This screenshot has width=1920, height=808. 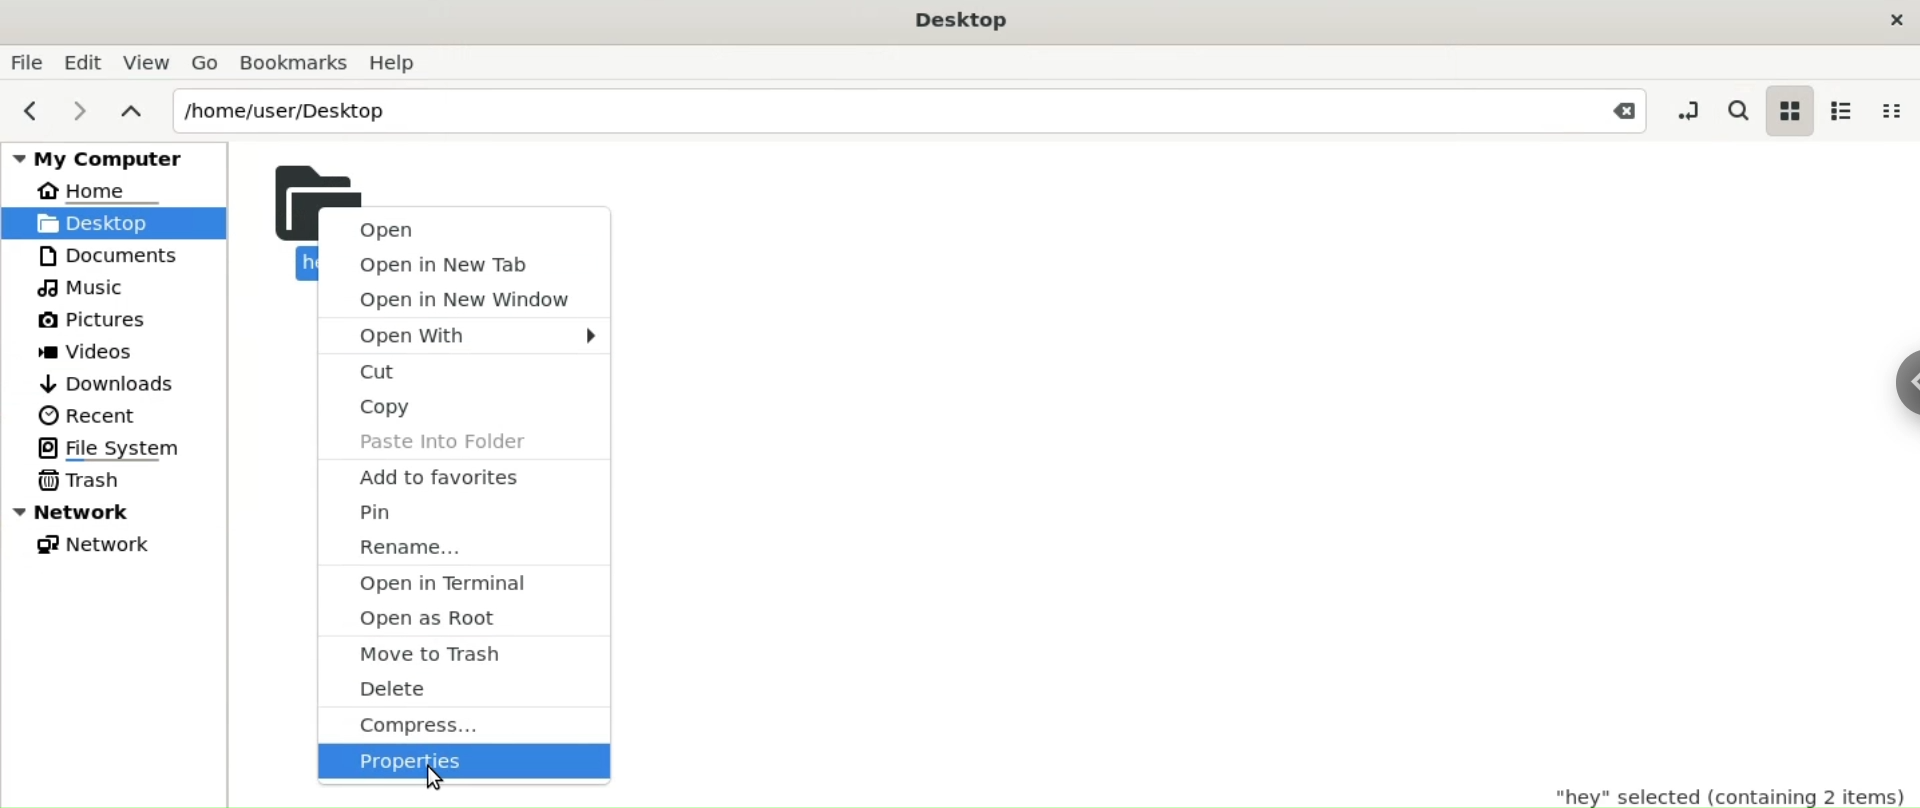 I want to click on open in new tab, so click(x=463, y=265).